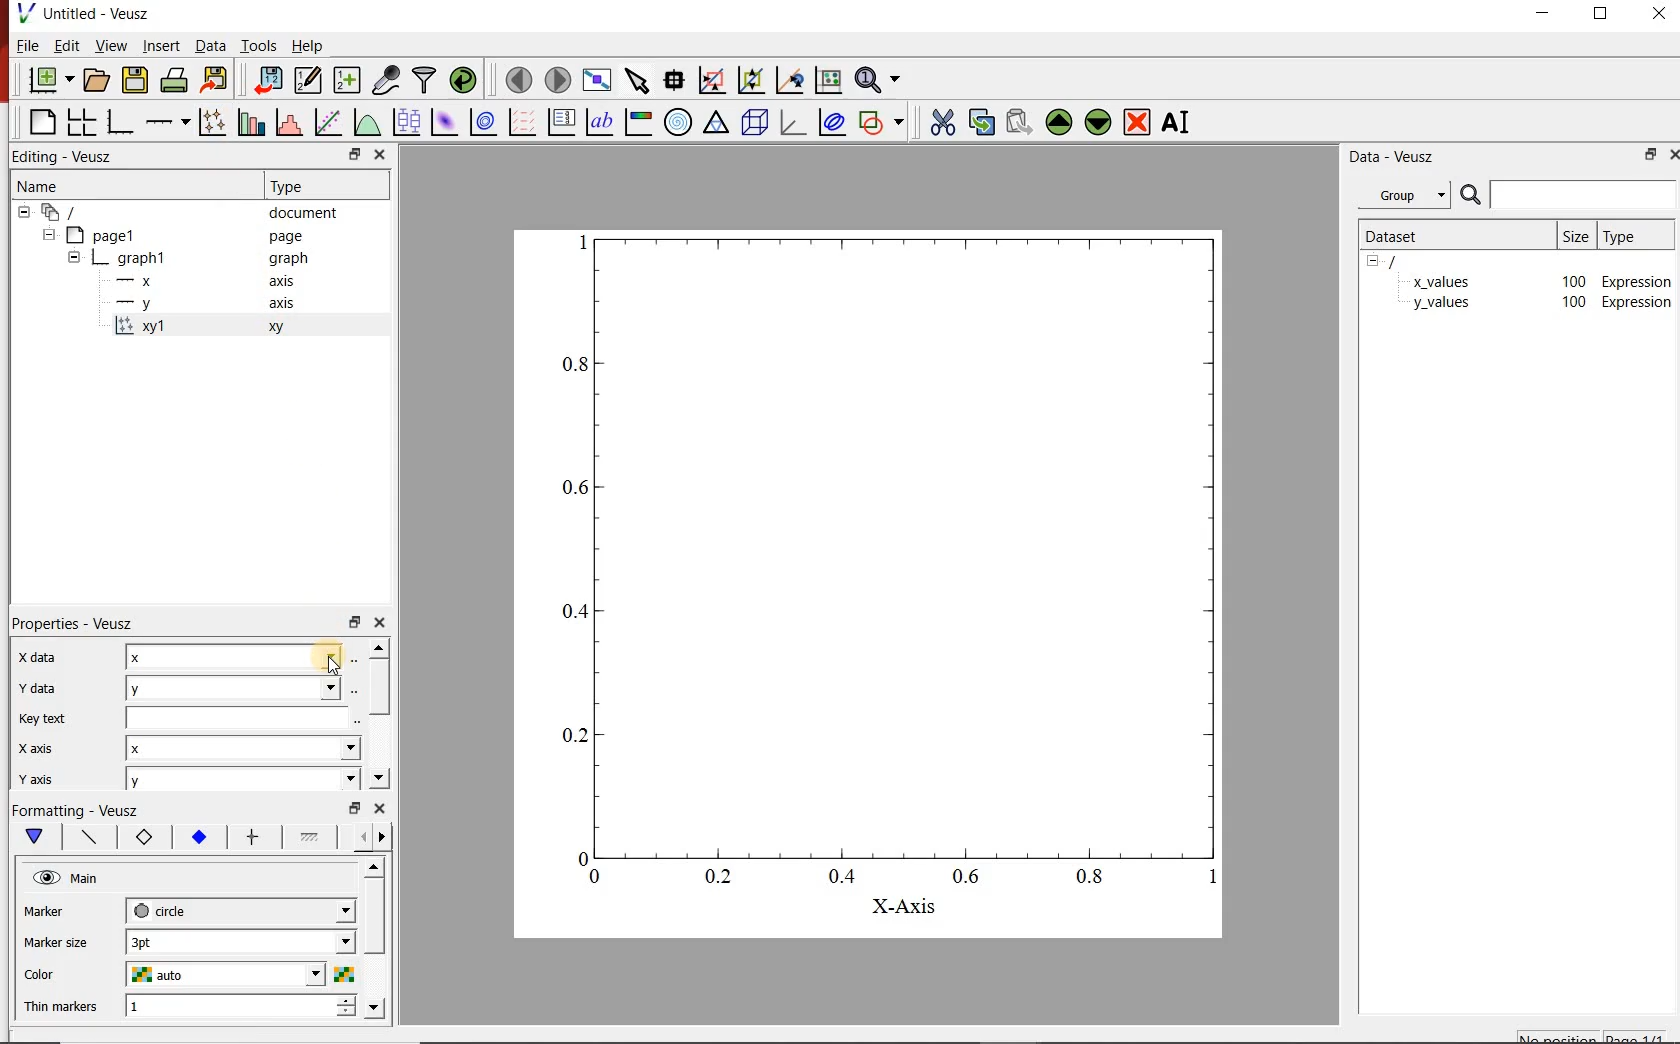 The image size is (1680, 1044). Describe the element at coordinates (980, 123) in the screenshot. I see `copy the selected widget` at that location.